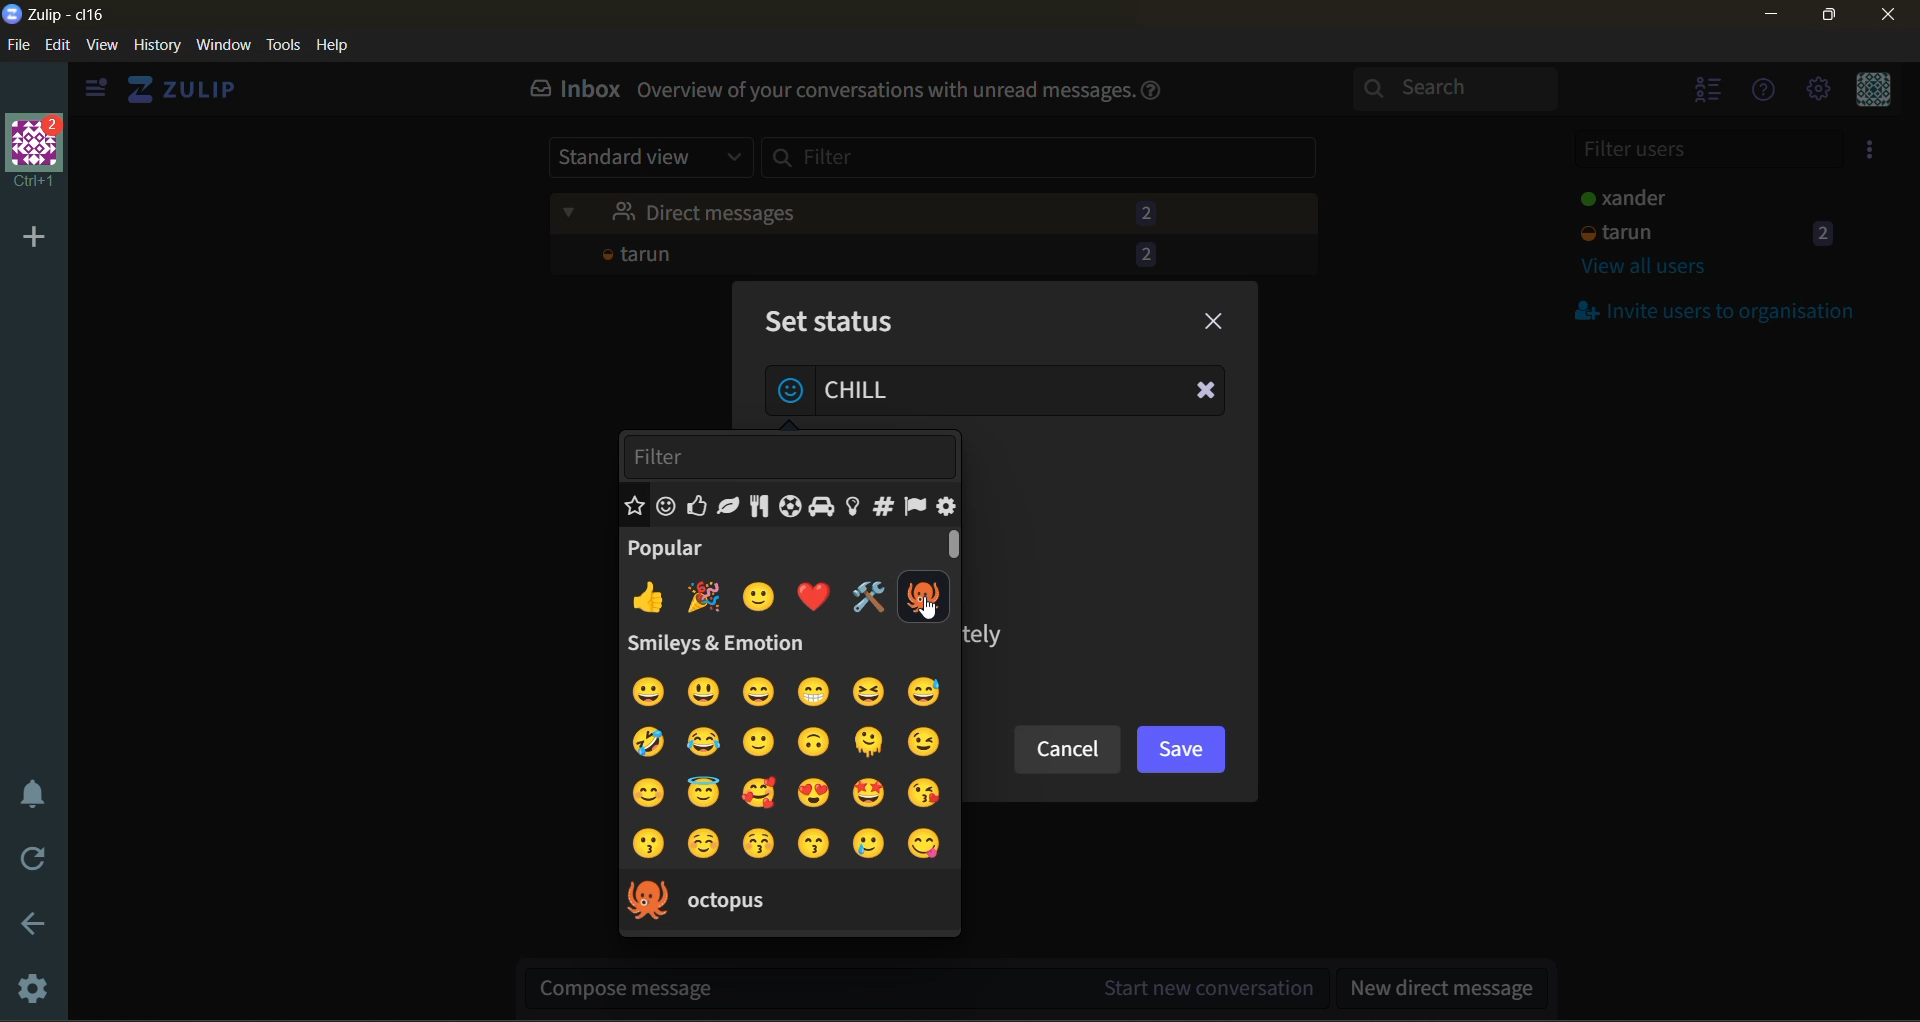 The image size is (1920, 1022). I want to click on maximize, so click(1829, 18).